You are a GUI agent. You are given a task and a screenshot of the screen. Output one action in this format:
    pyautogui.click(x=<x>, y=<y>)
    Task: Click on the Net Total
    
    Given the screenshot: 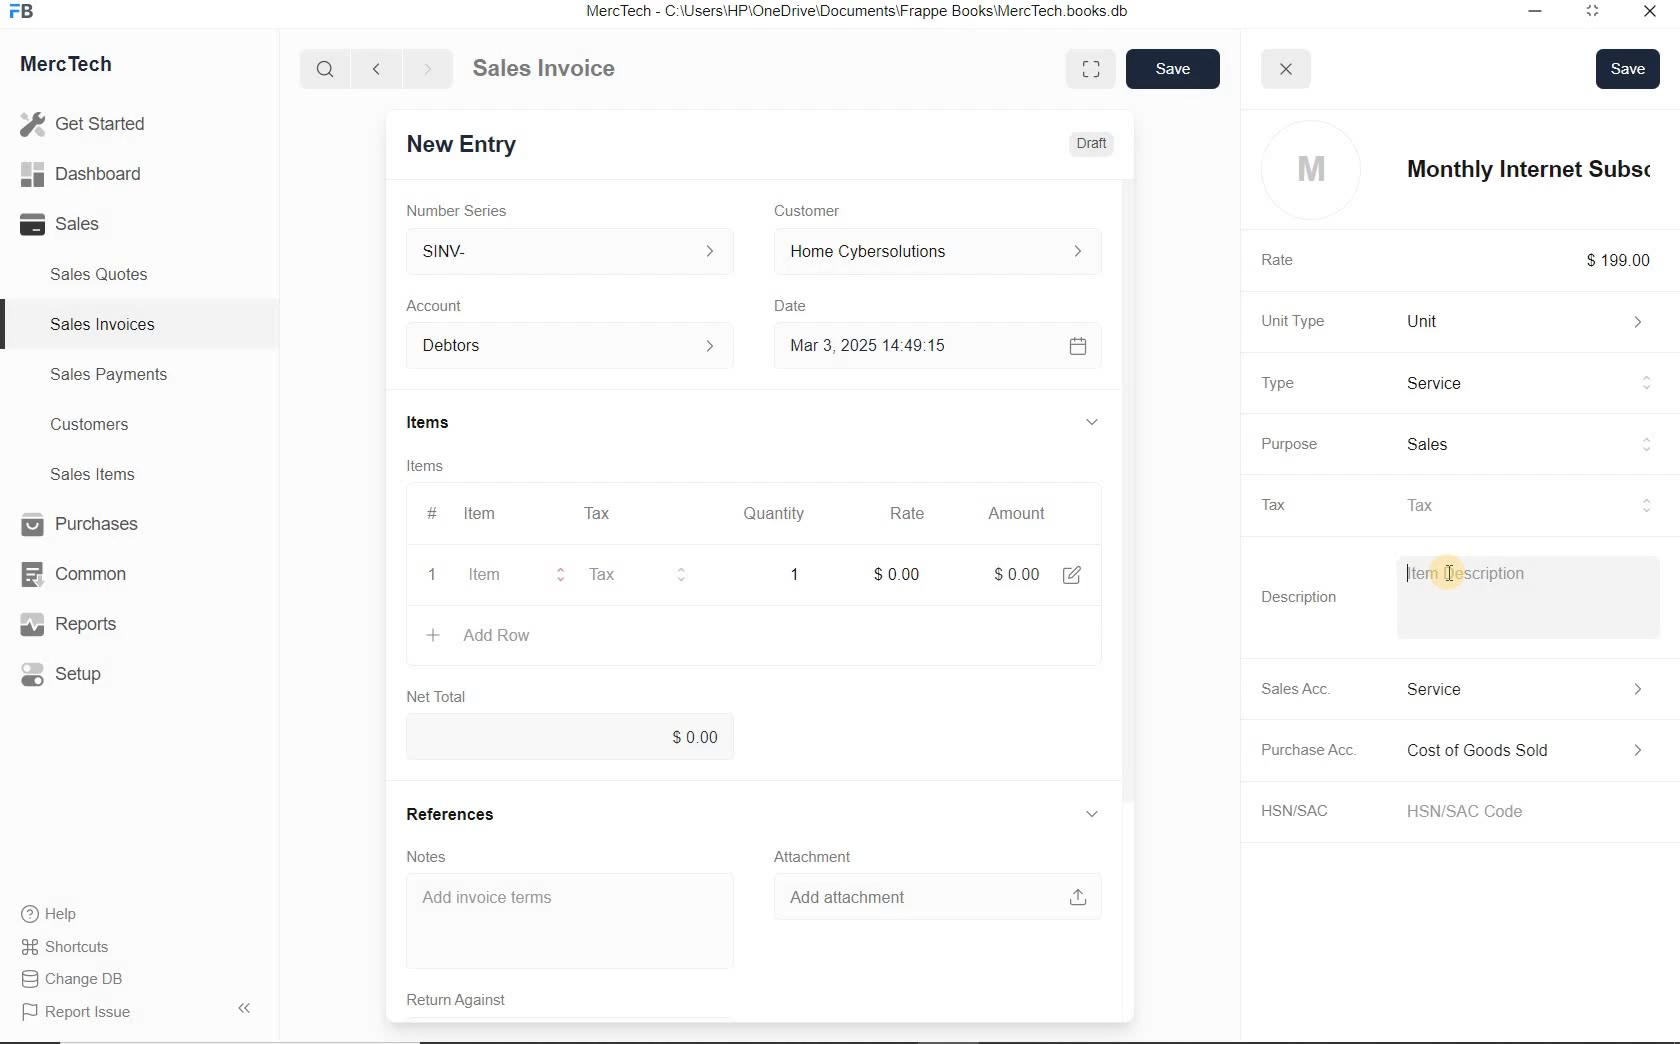 What is the action you would take?
    pyautogui.click(x=435, y=696)
    